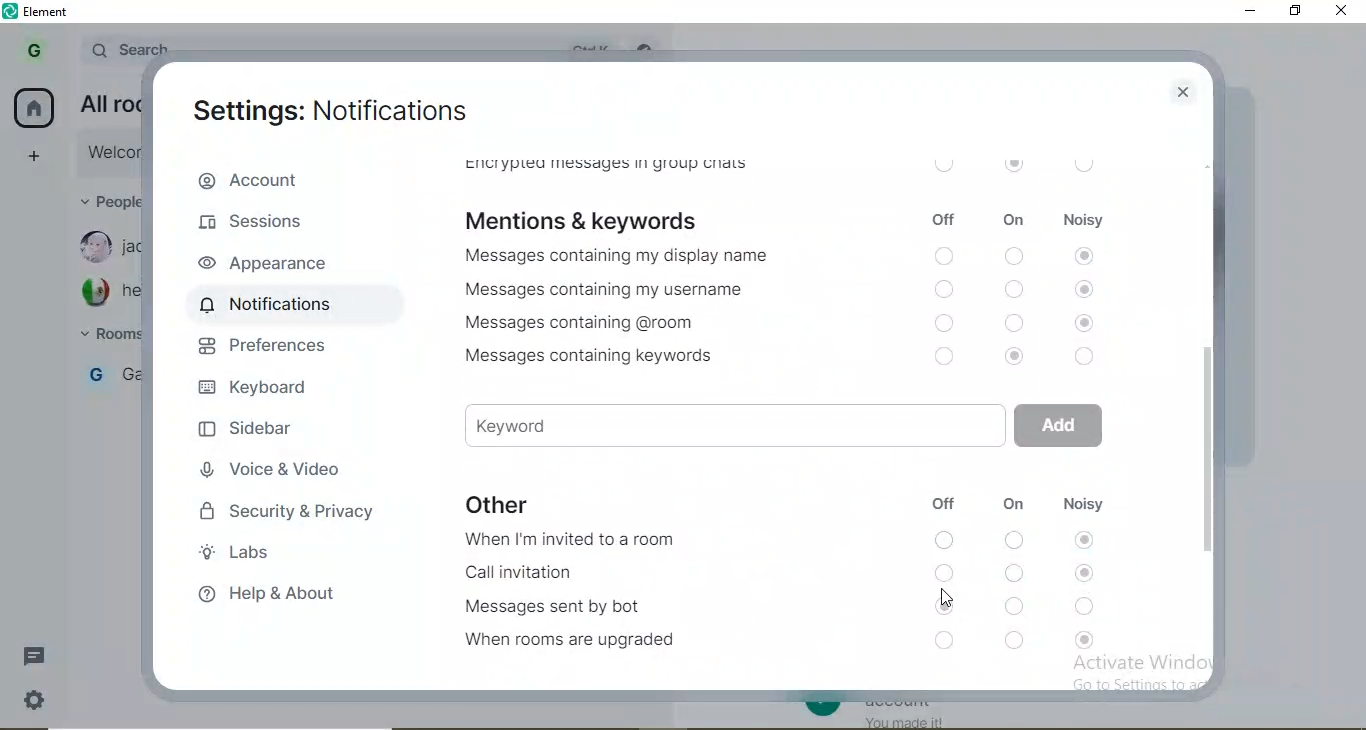  I want to click on element, so click(53, 11).